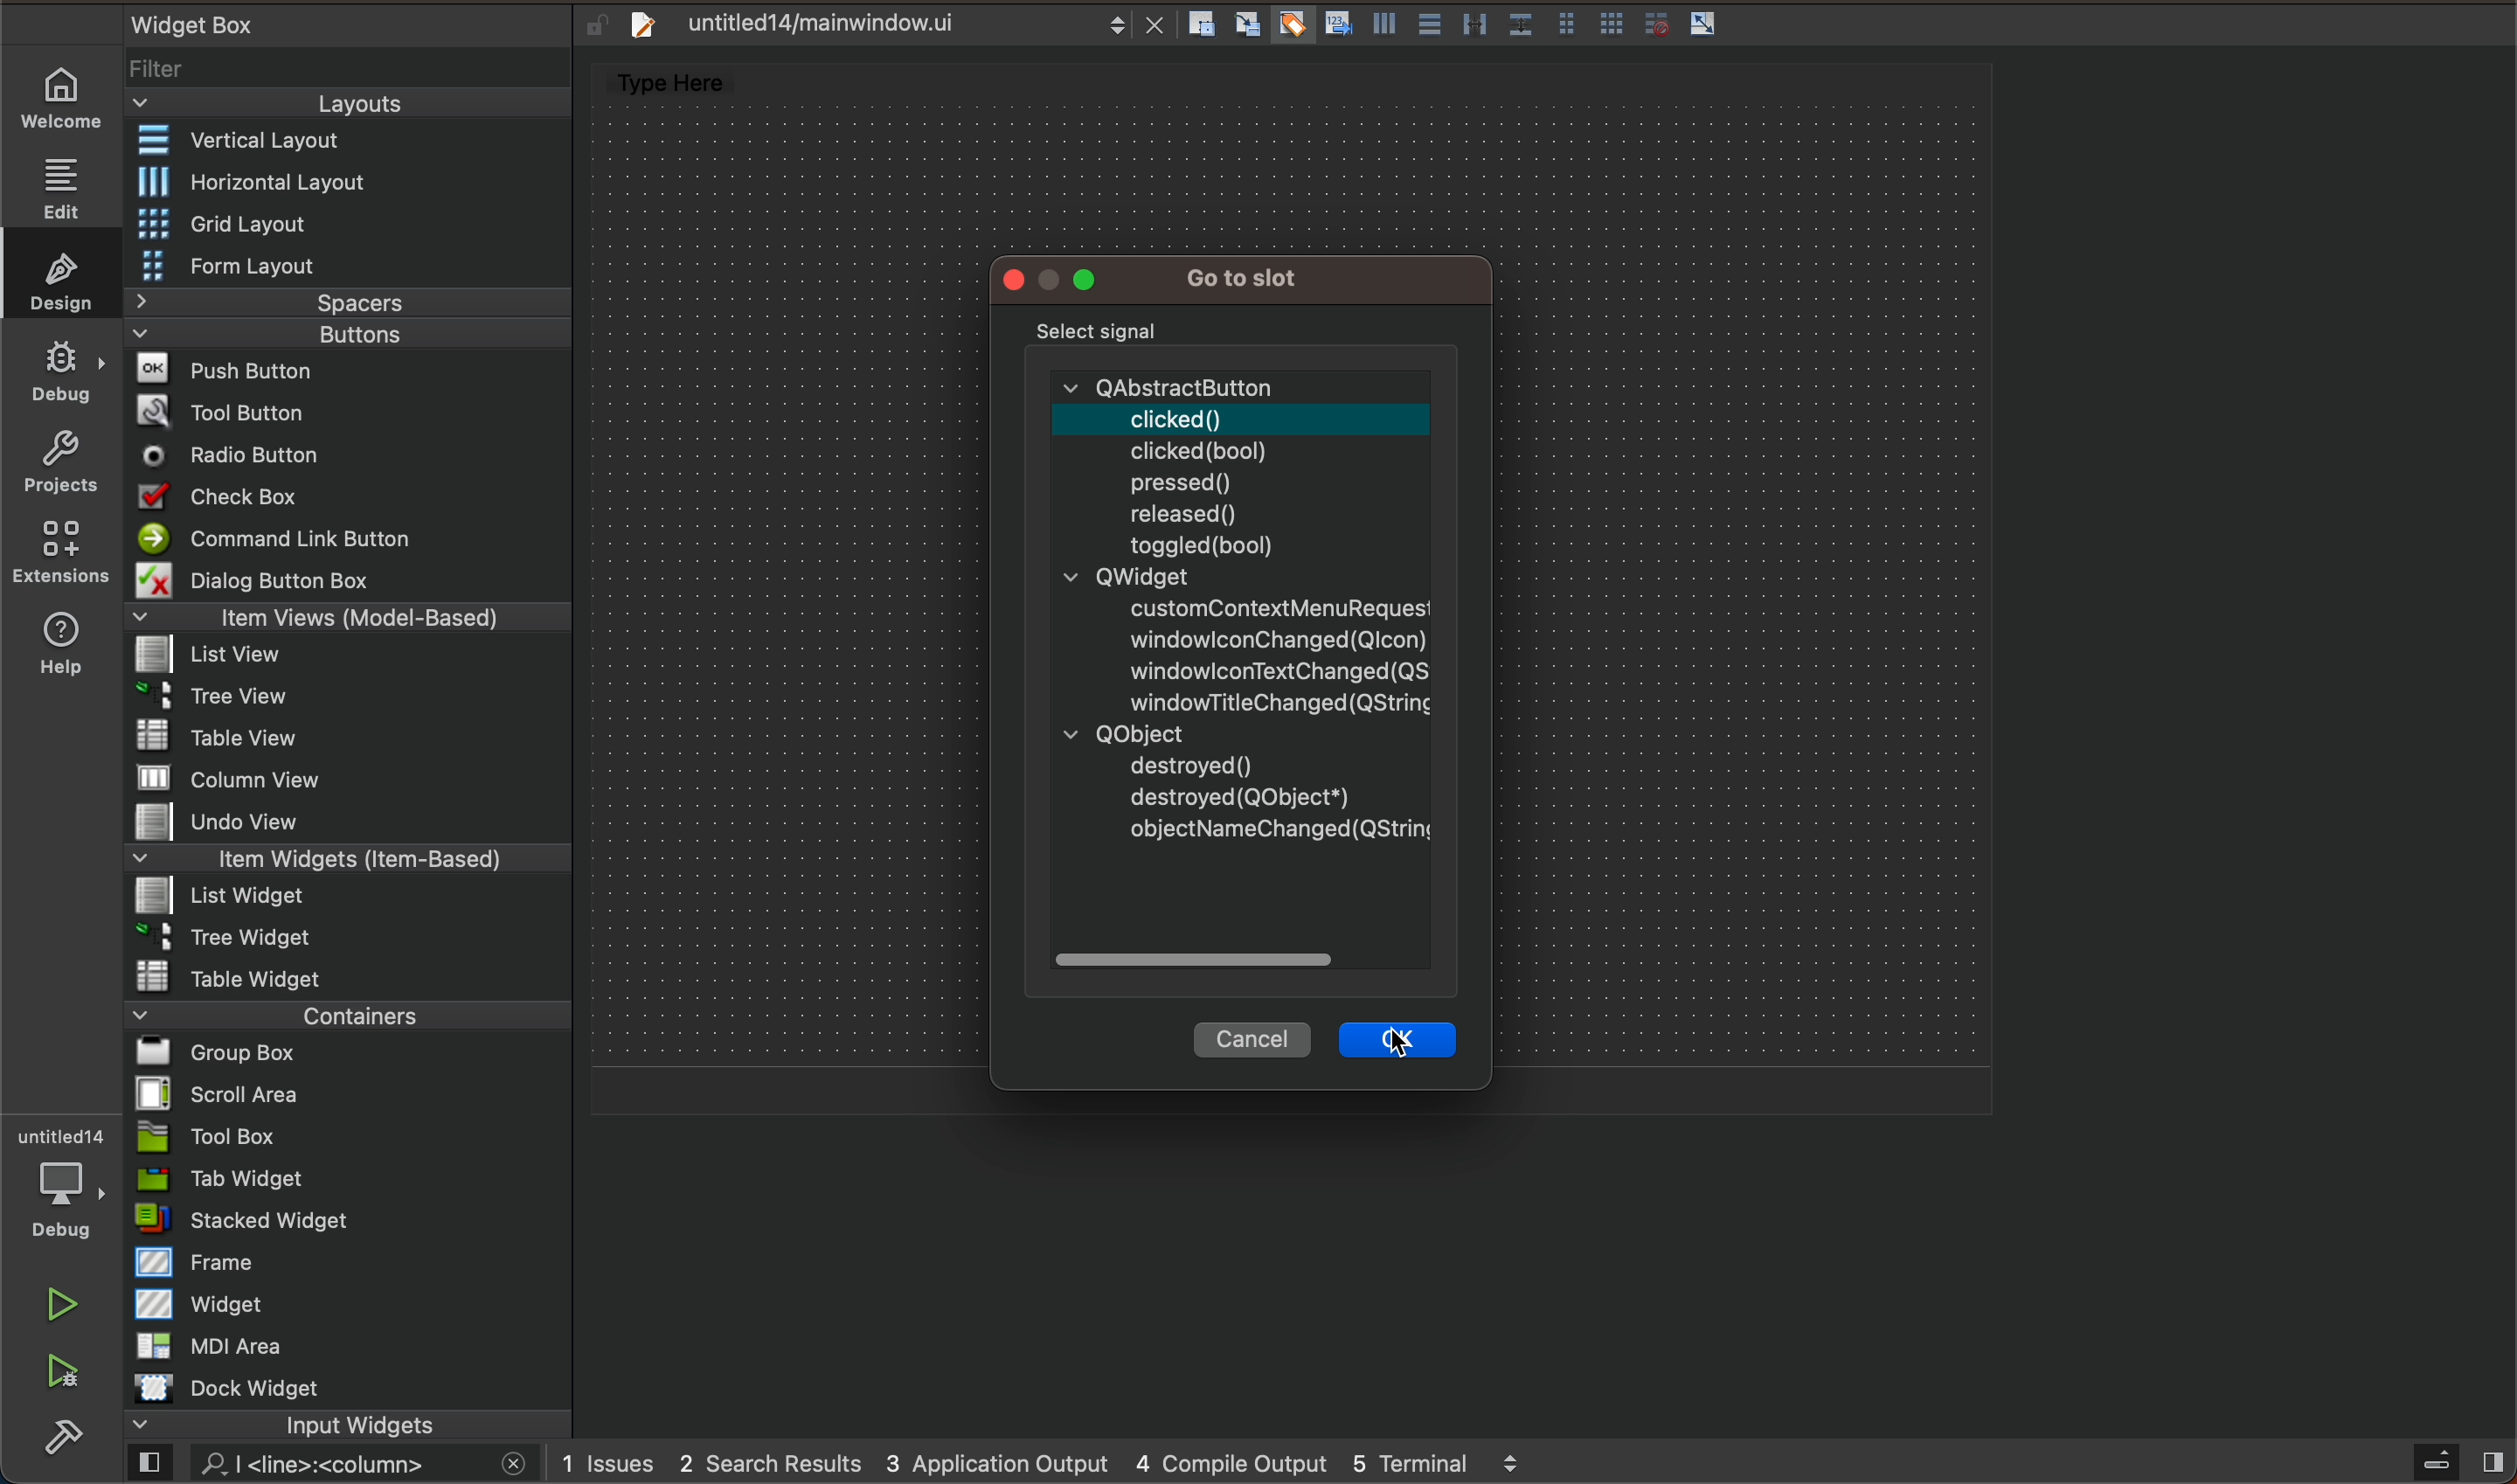 The image size is (2517, 1484). I want to click on mdi area, so click(350, 1351).